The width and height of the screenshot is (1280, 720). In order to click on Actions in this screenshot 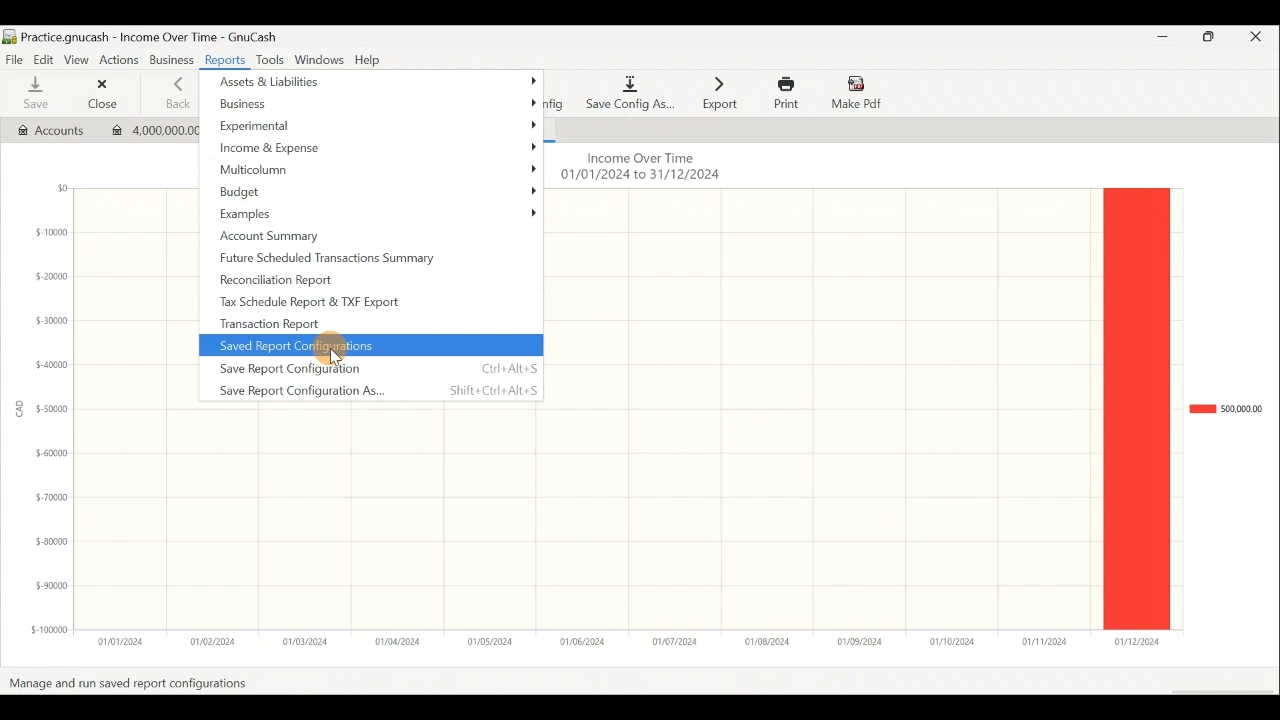, I will do `click(119, 59)`.